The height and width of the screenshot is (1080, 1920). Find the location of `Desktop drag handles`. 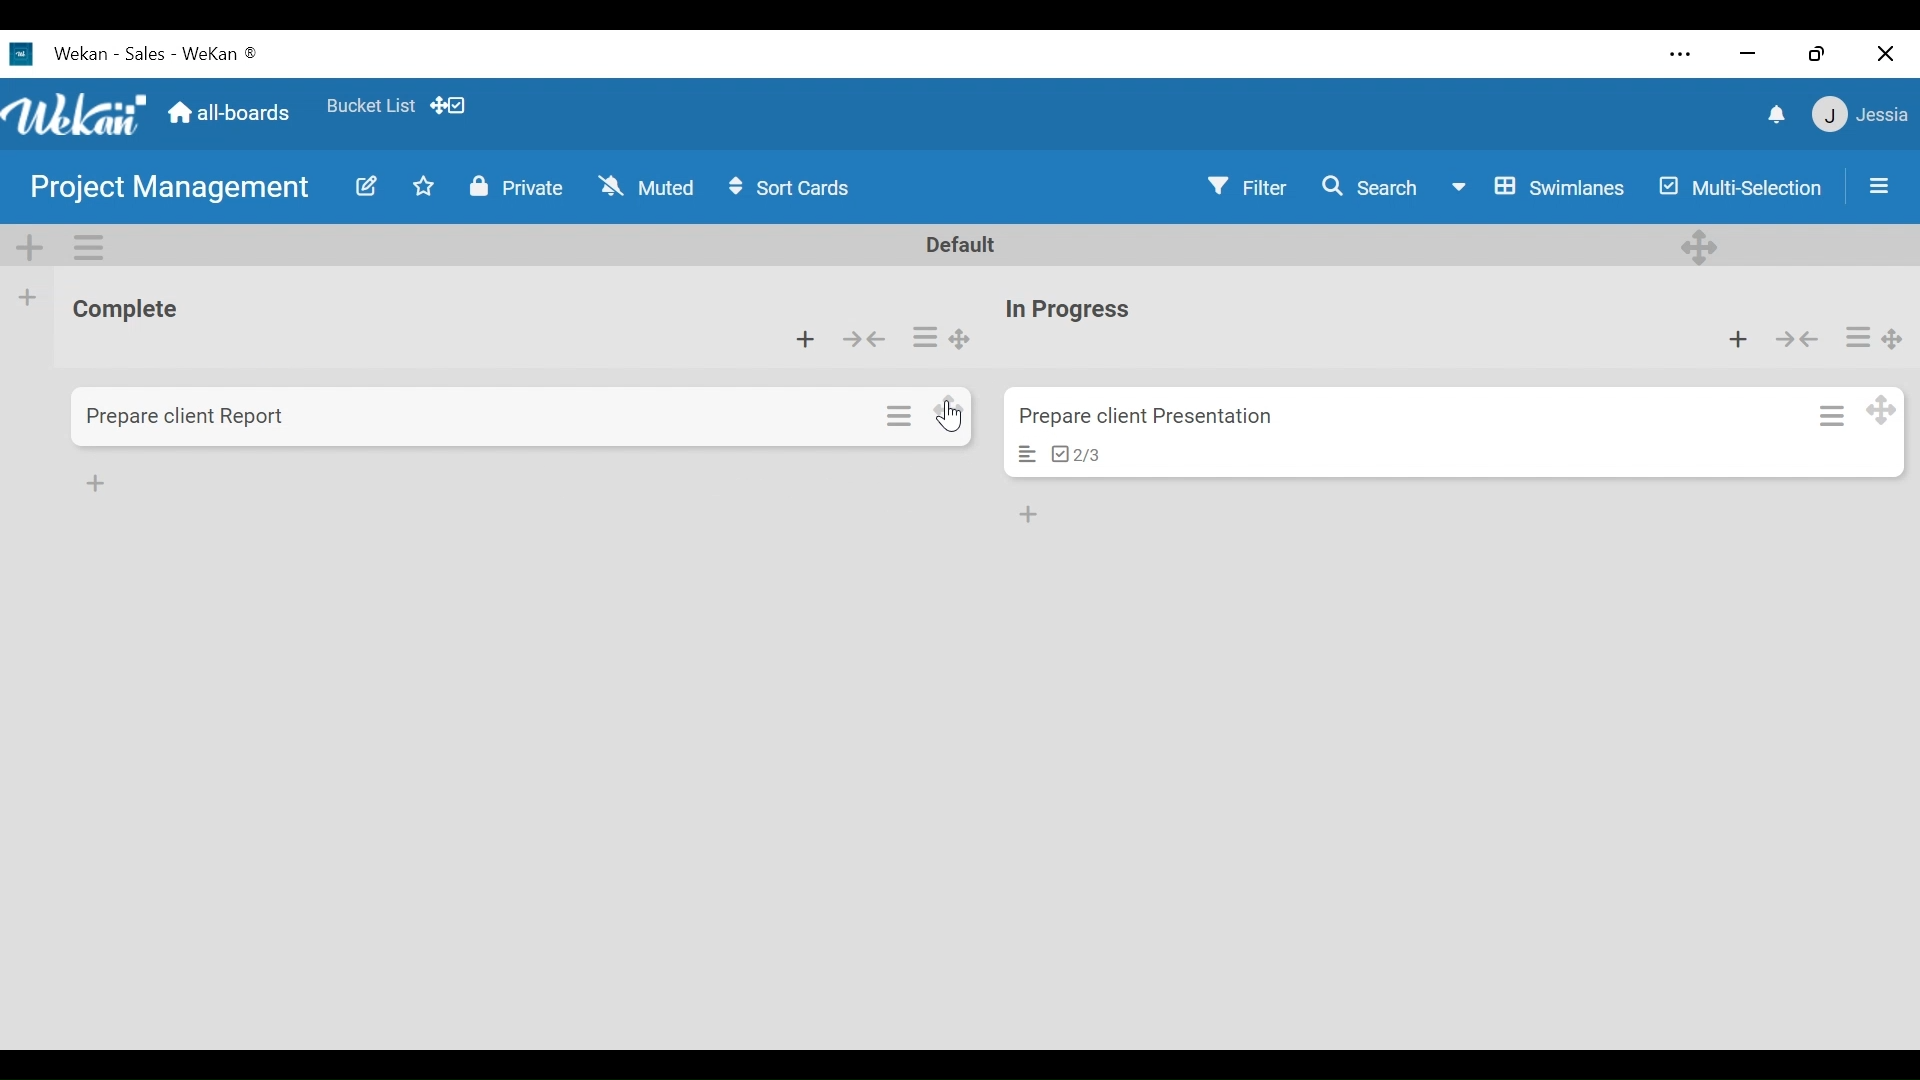

Desktop drag handles is located at coordinates (1879, 419).